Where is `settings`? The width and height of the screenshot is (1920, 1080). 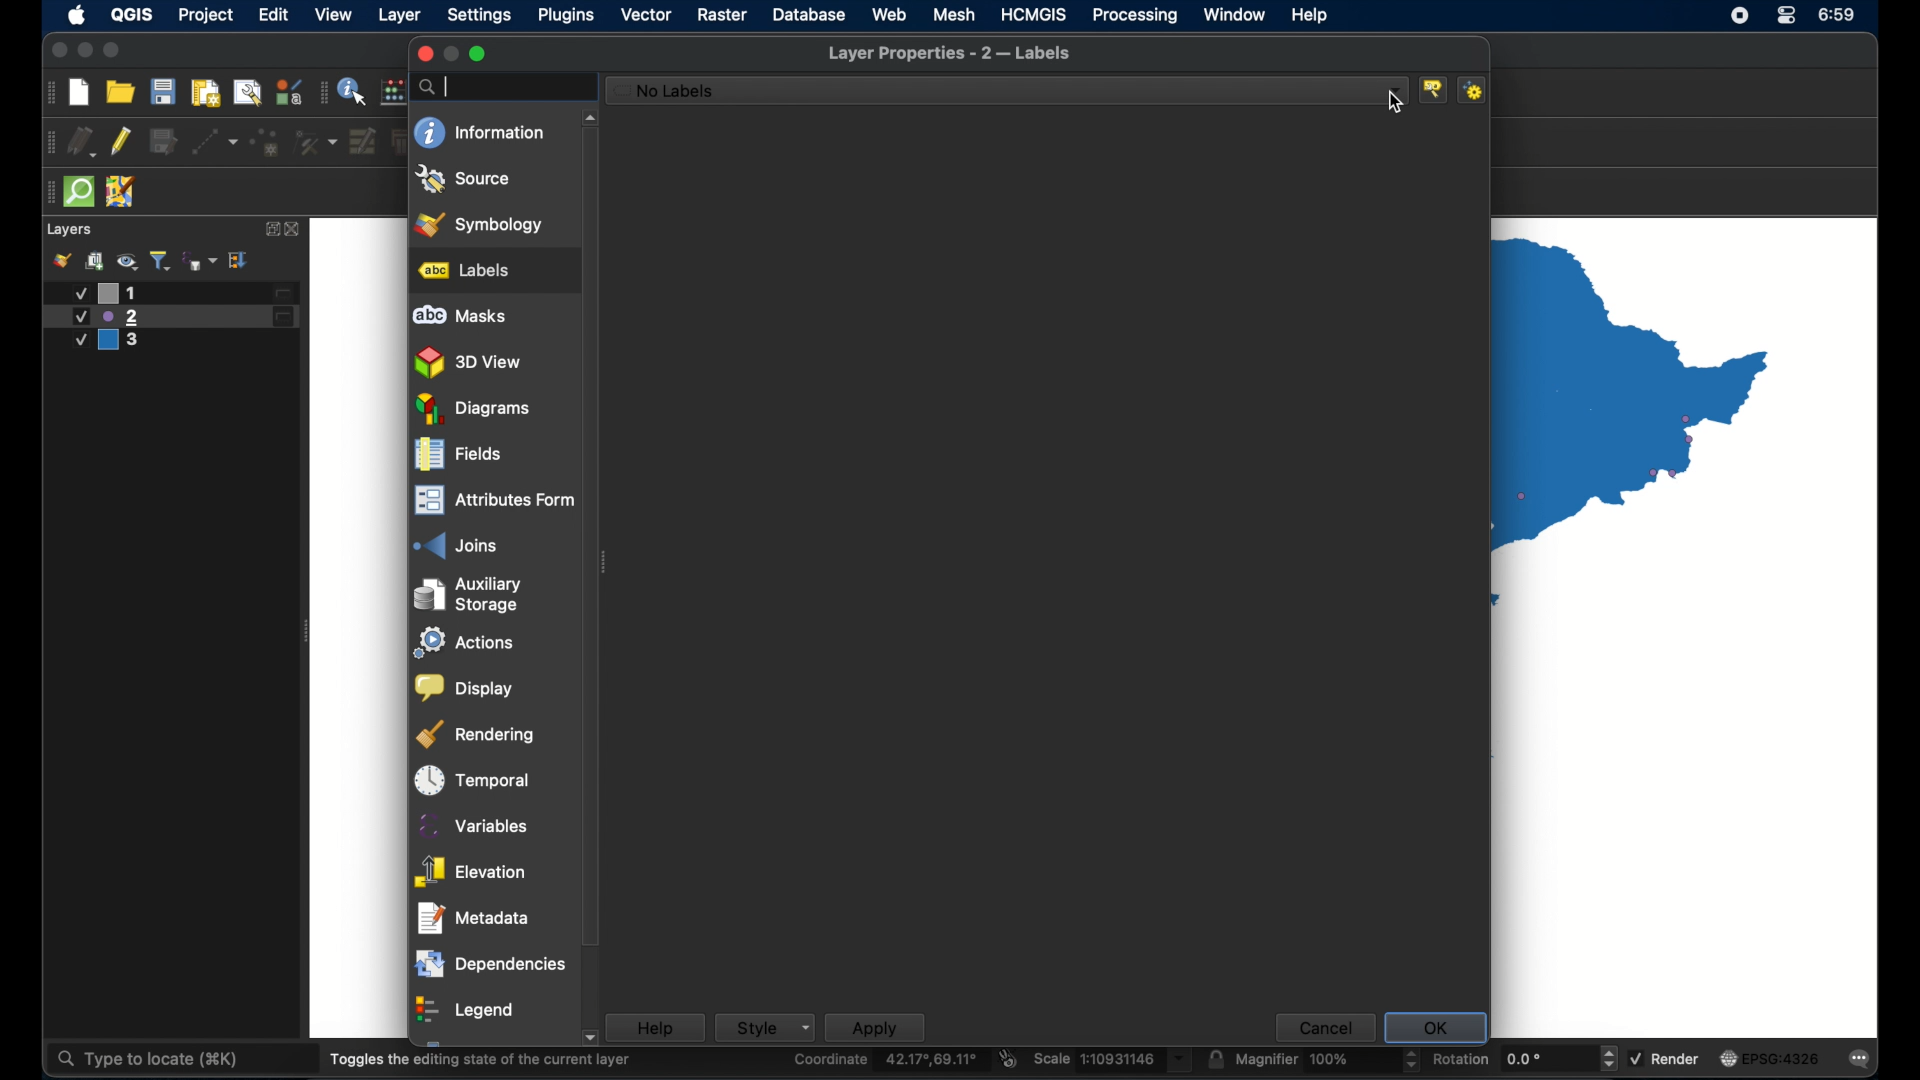
settings is located at coordinates (479, 16).